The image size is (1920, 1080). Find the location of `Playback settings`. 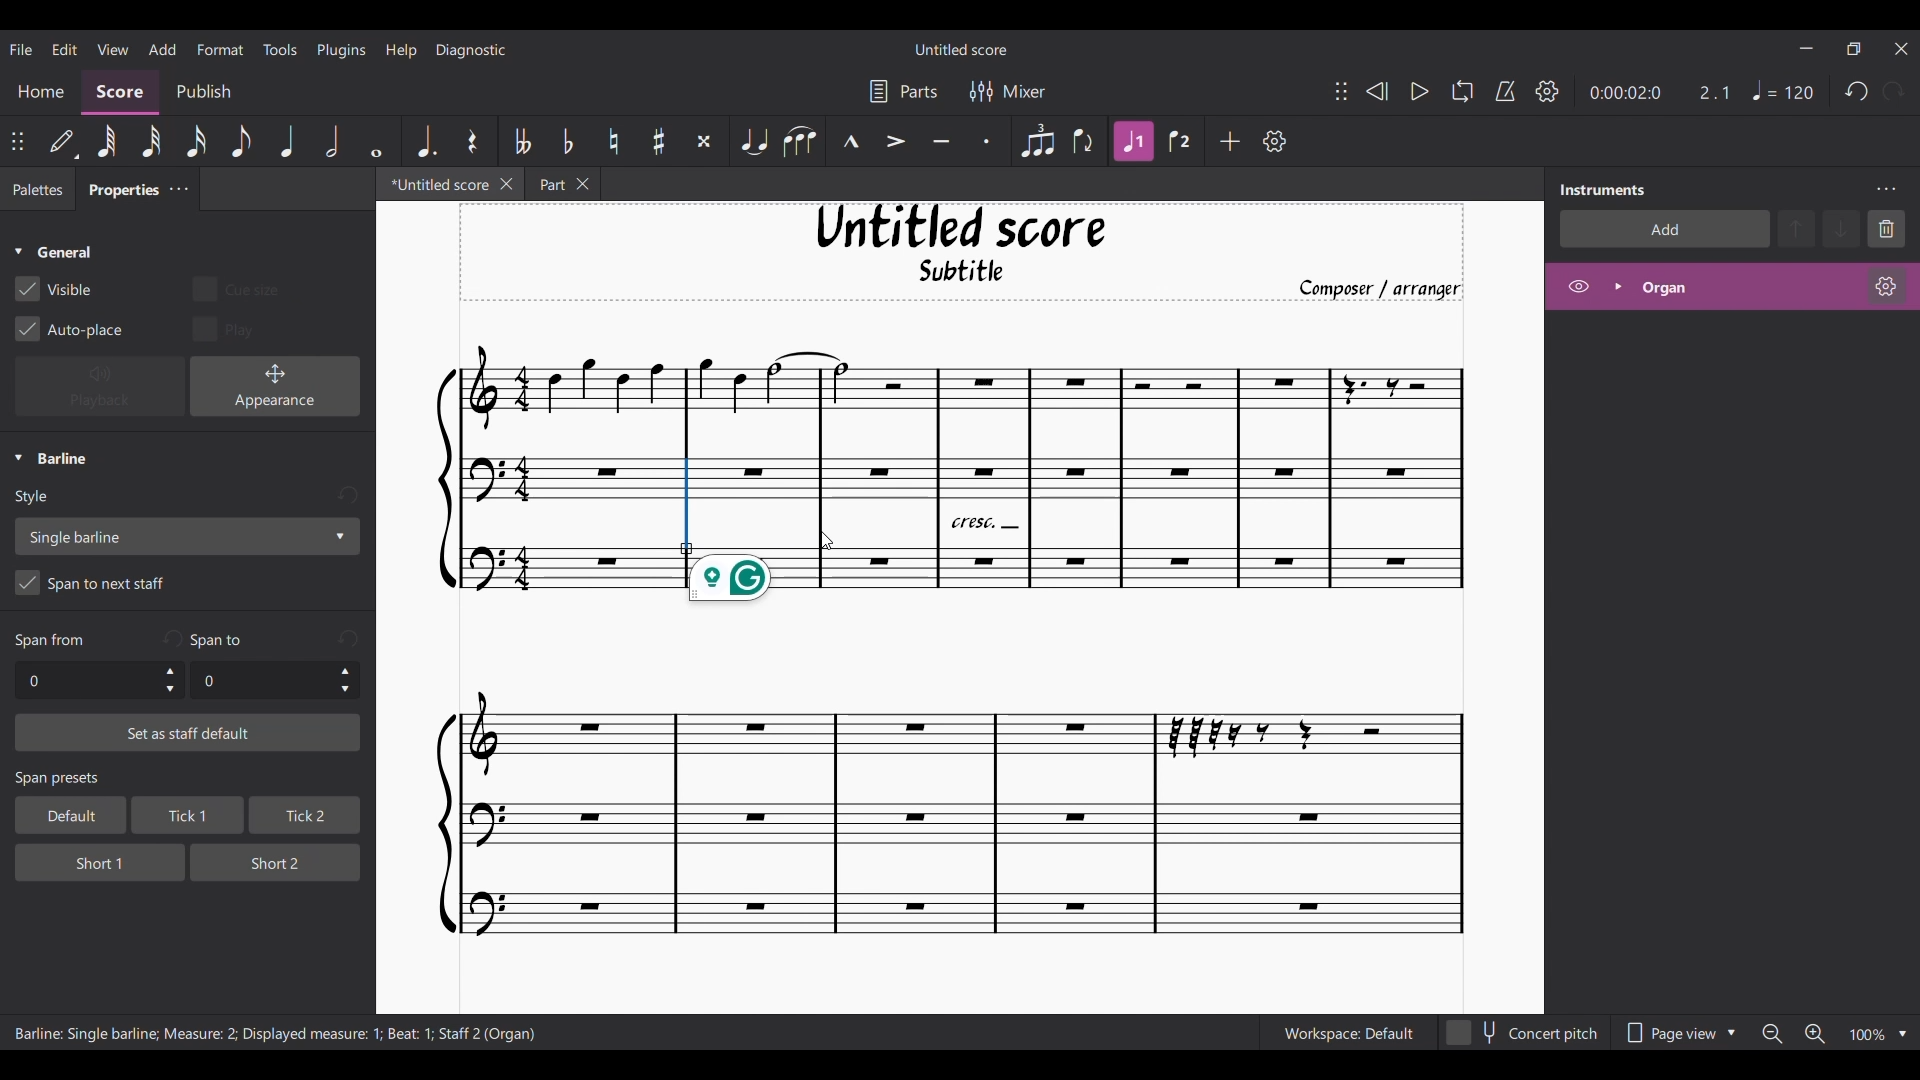

Playback settings is located at coordinates (1547, 91).